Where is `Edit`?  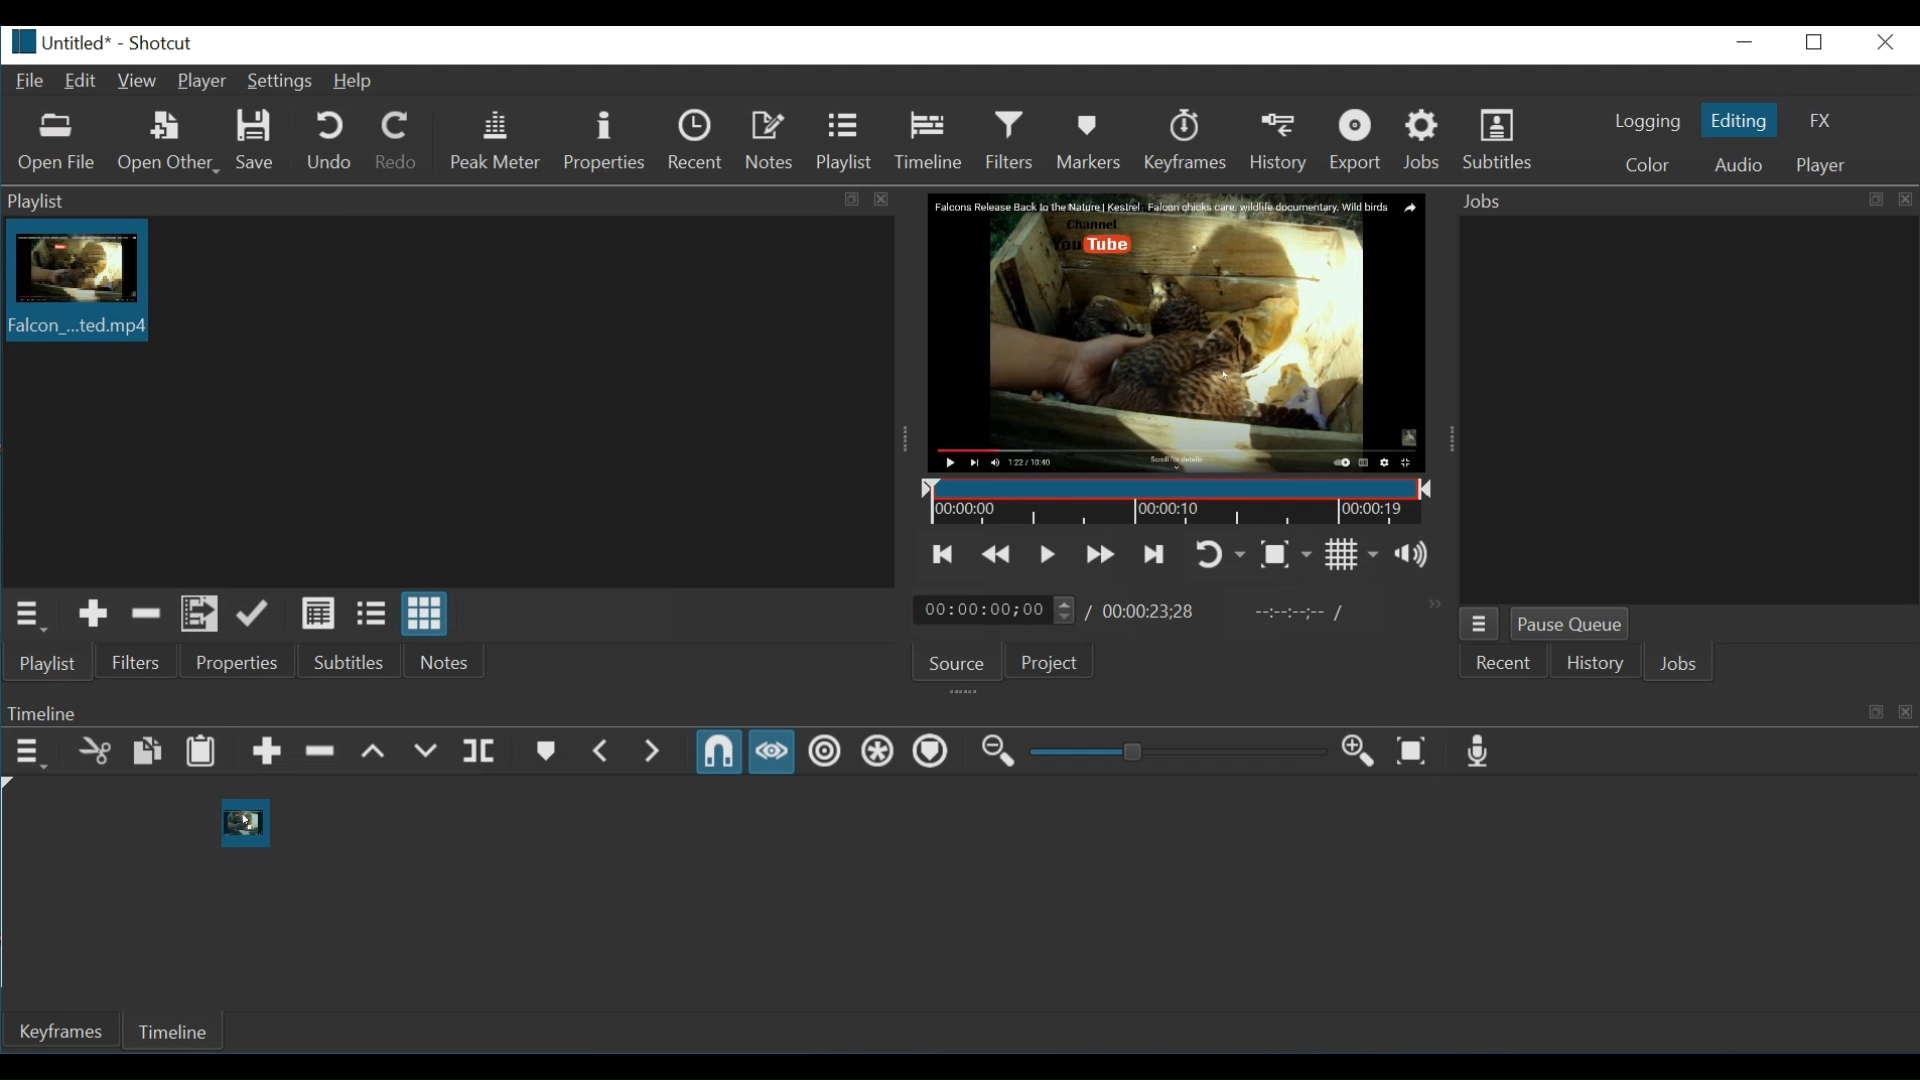
Edit is located at coordinates (81, 82).